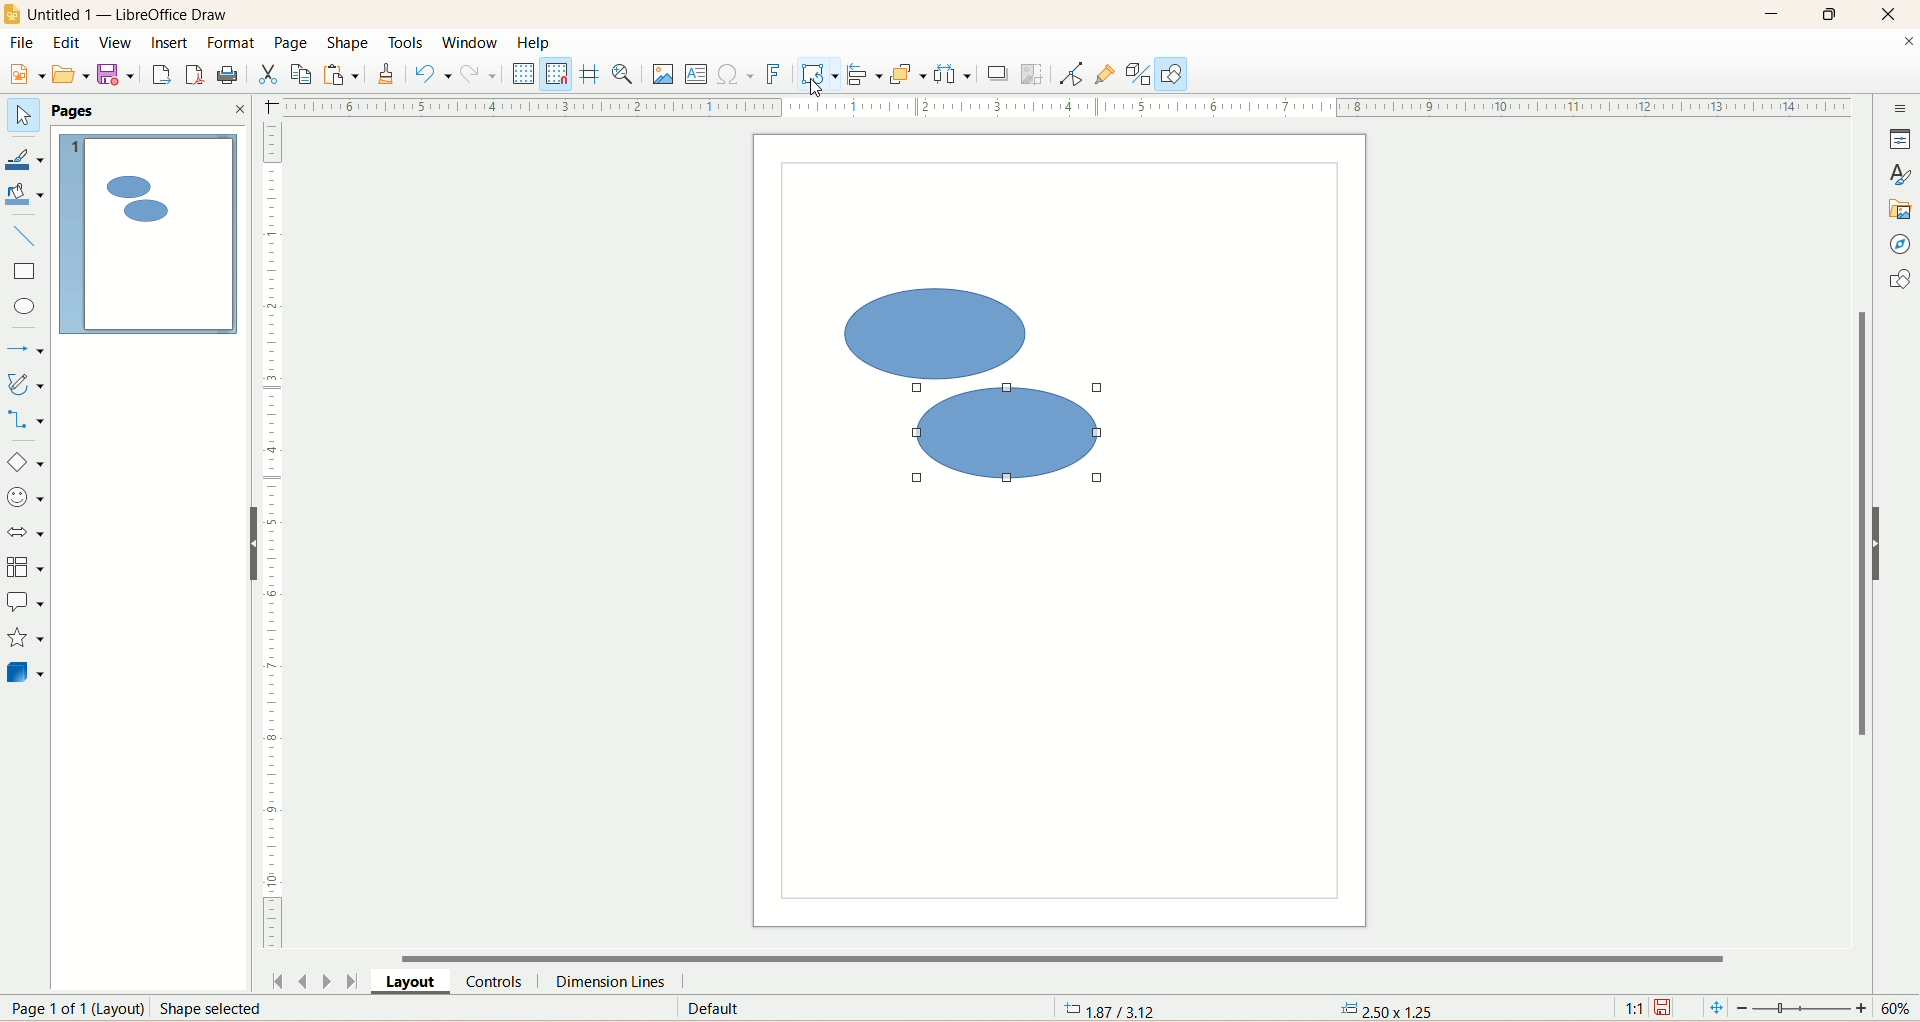 This screenshot has height=1022, width=1920. What do you see at coordinates (694, 74) in the screenshot?
I see `insert textbox` at bounding box center [694, 74].